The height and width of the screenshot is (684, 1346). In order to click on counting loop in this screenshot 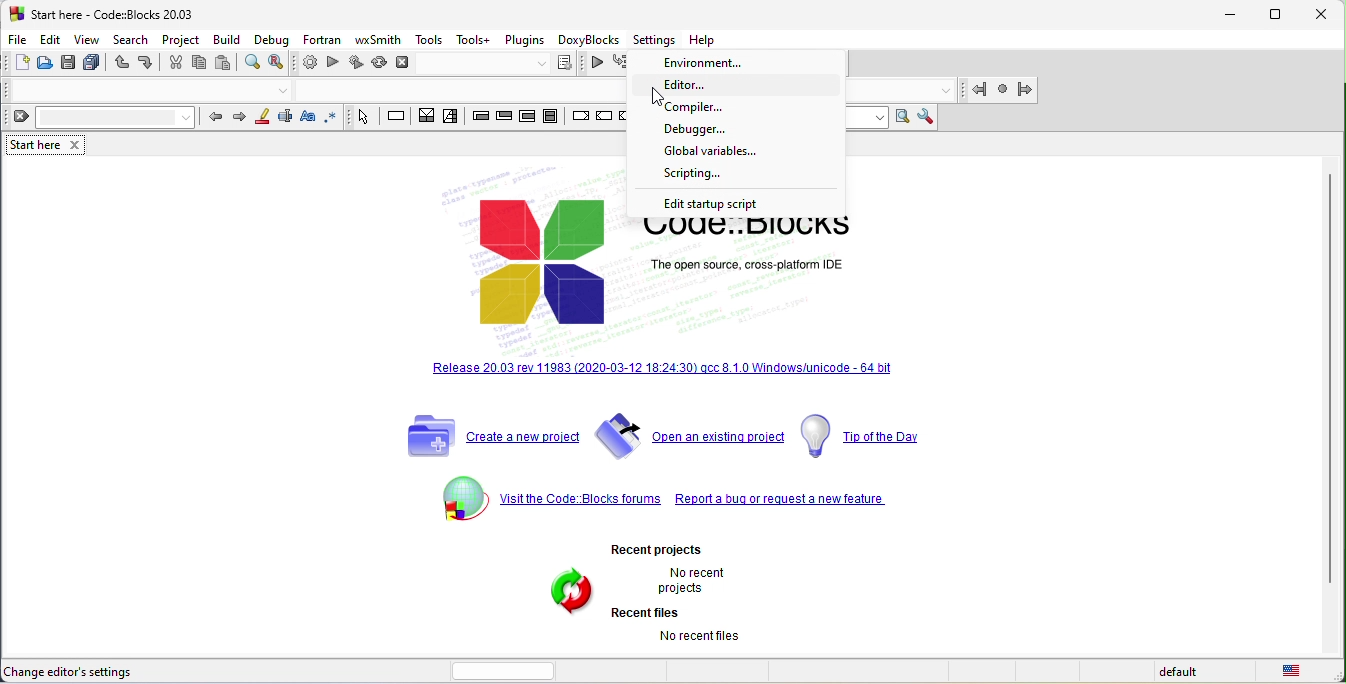, I will do `click(530, 117)`.